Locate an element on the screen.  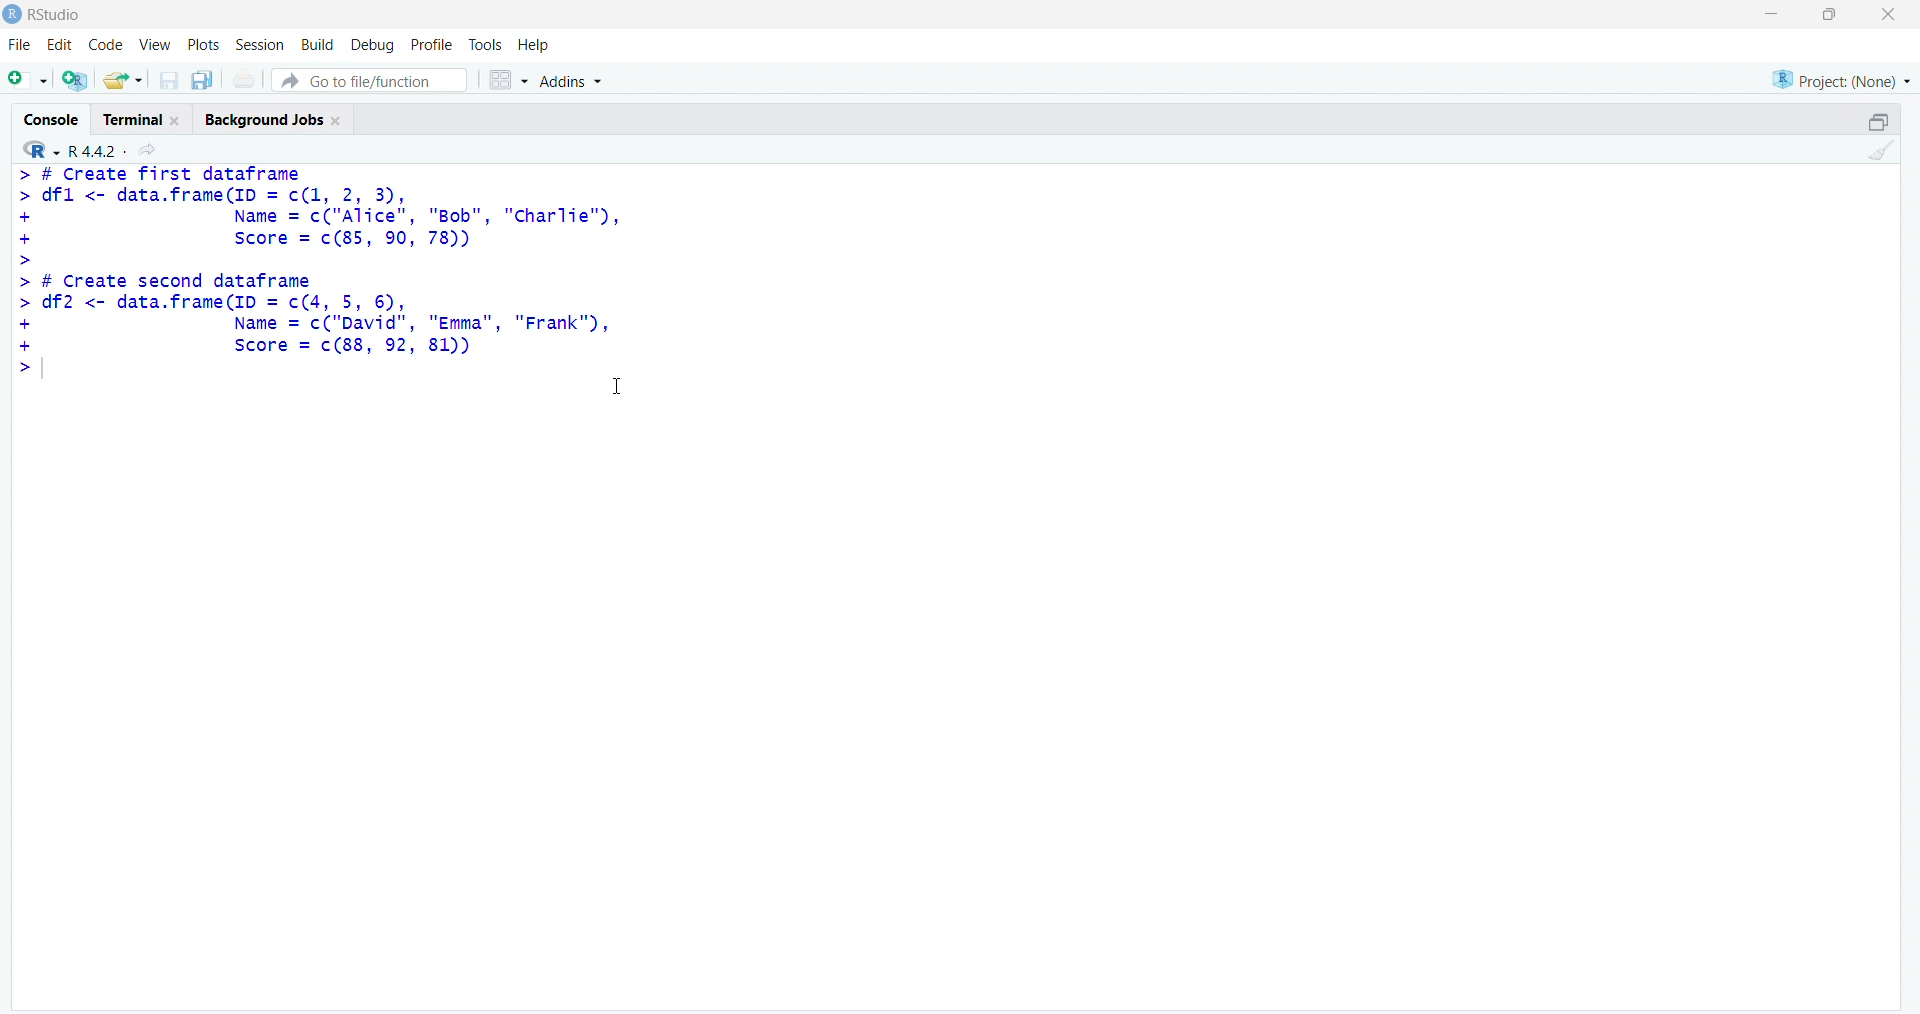
Session is located at coordinates (260, 45).